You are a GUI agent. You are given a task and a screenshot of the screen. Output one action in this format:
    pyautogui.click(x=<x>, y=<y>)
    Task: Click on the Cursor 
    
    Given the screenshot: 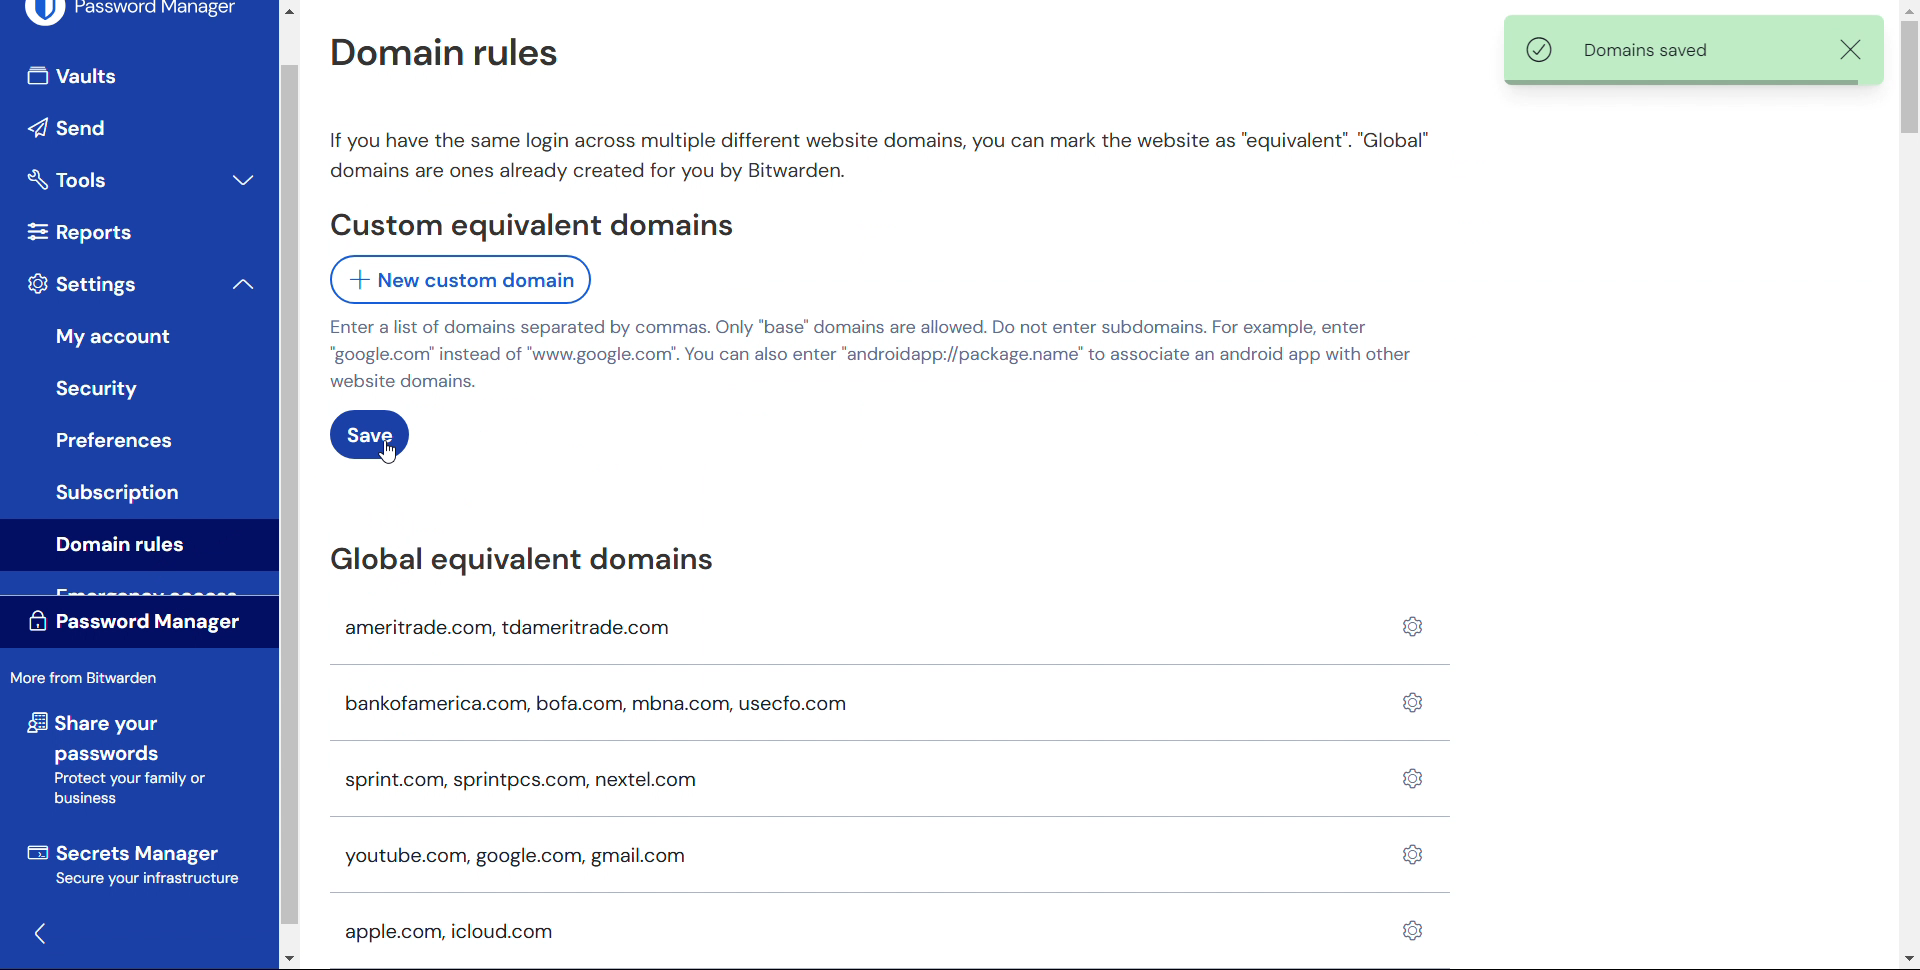 What is the action you would take?
    pyautogui.click(x=387, y=453)
    